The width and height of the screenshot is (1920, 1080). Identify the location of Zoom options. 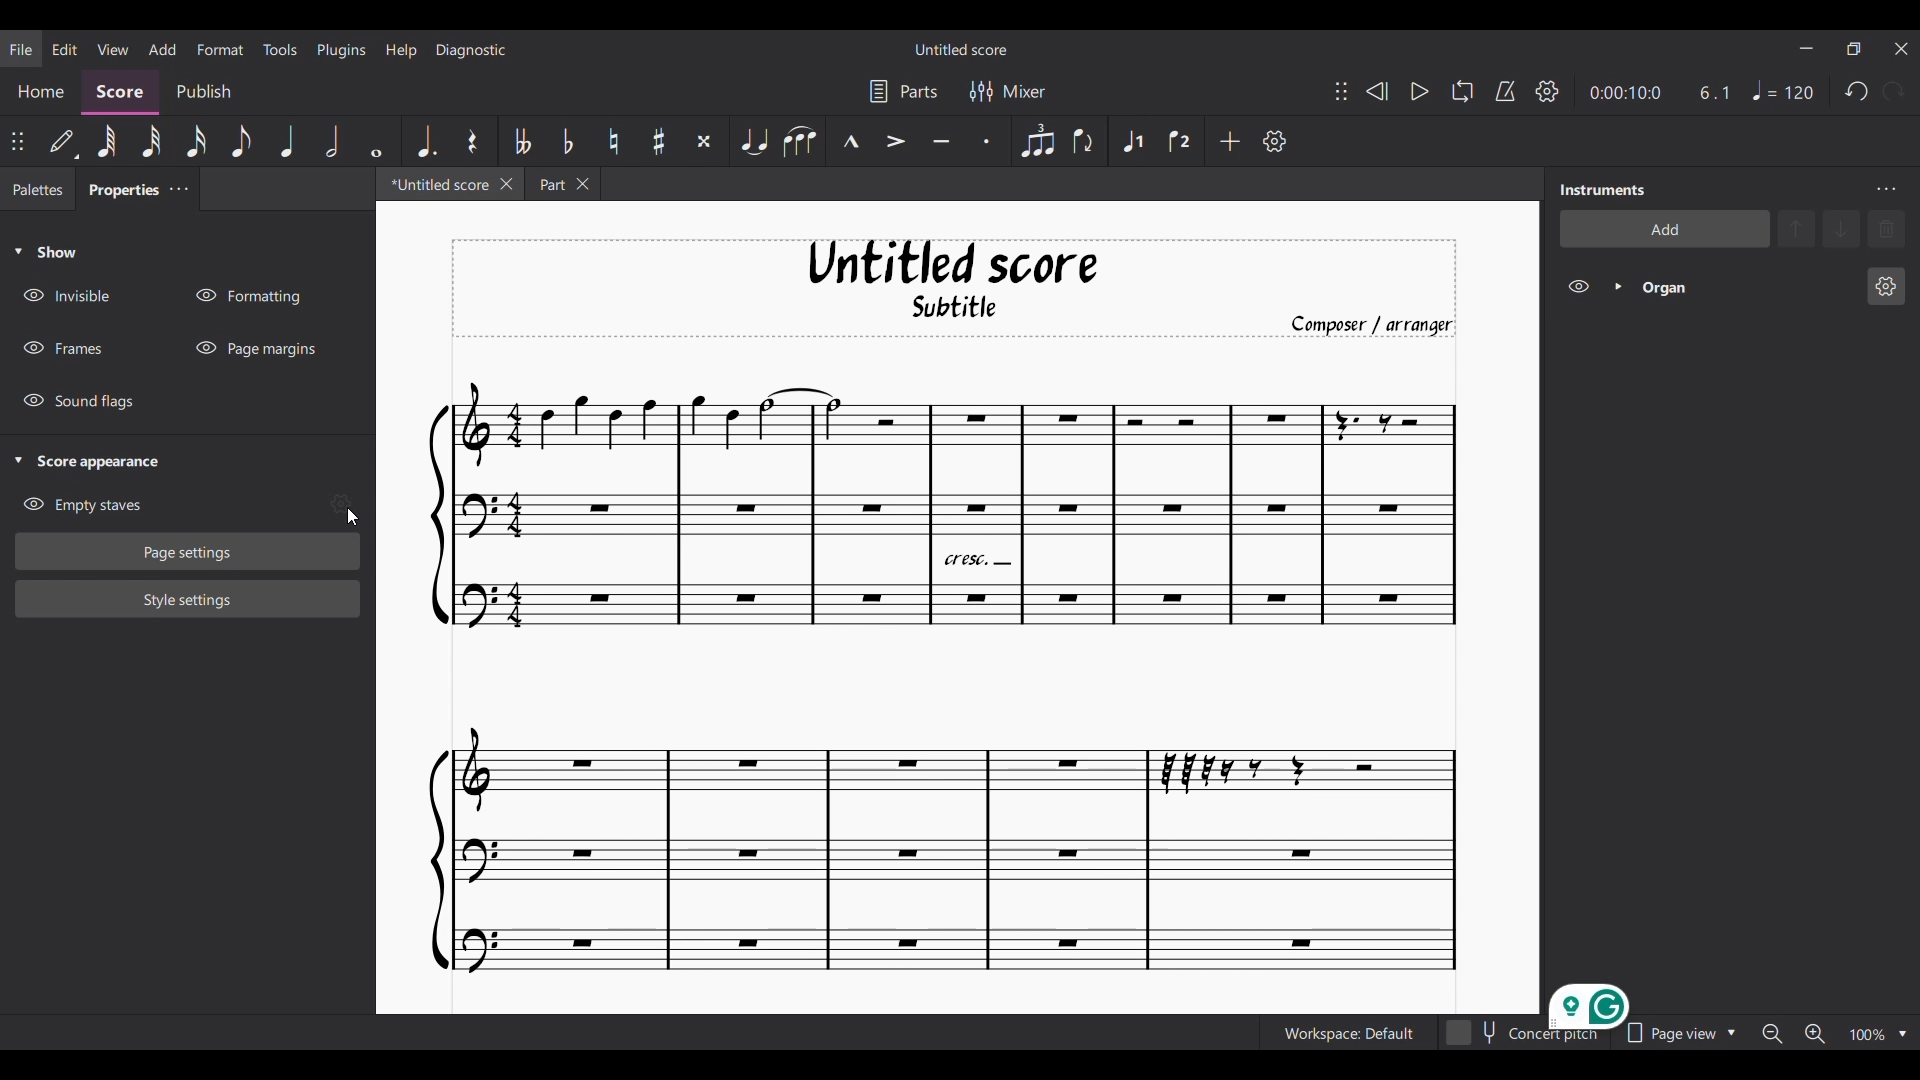
(1902, 1035).